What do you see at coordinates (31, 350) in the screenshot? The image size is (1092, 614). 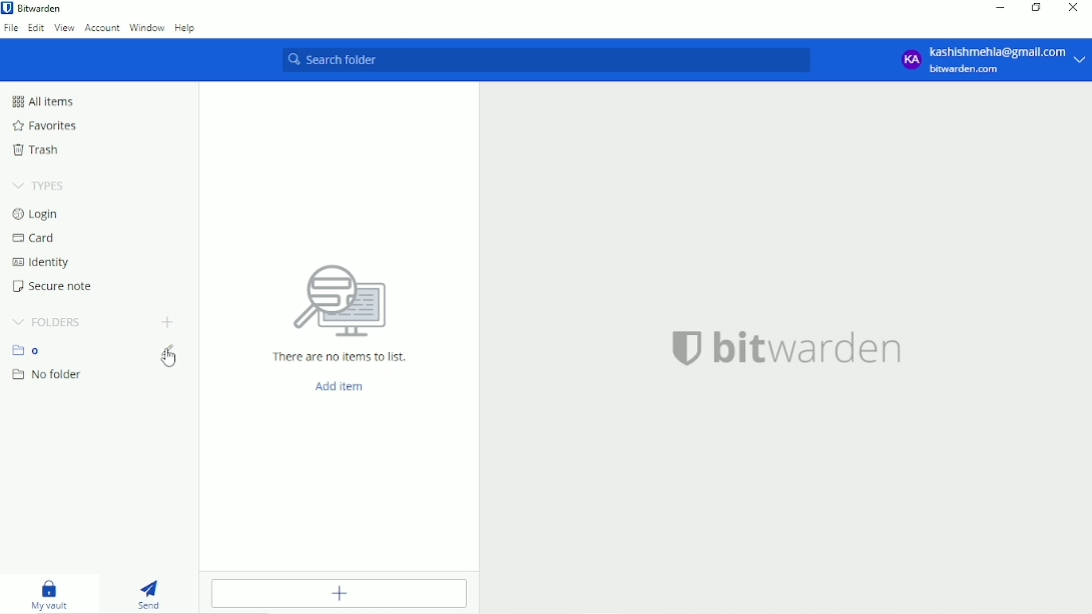 I see `Folder O` at bounding box center [31, 350].